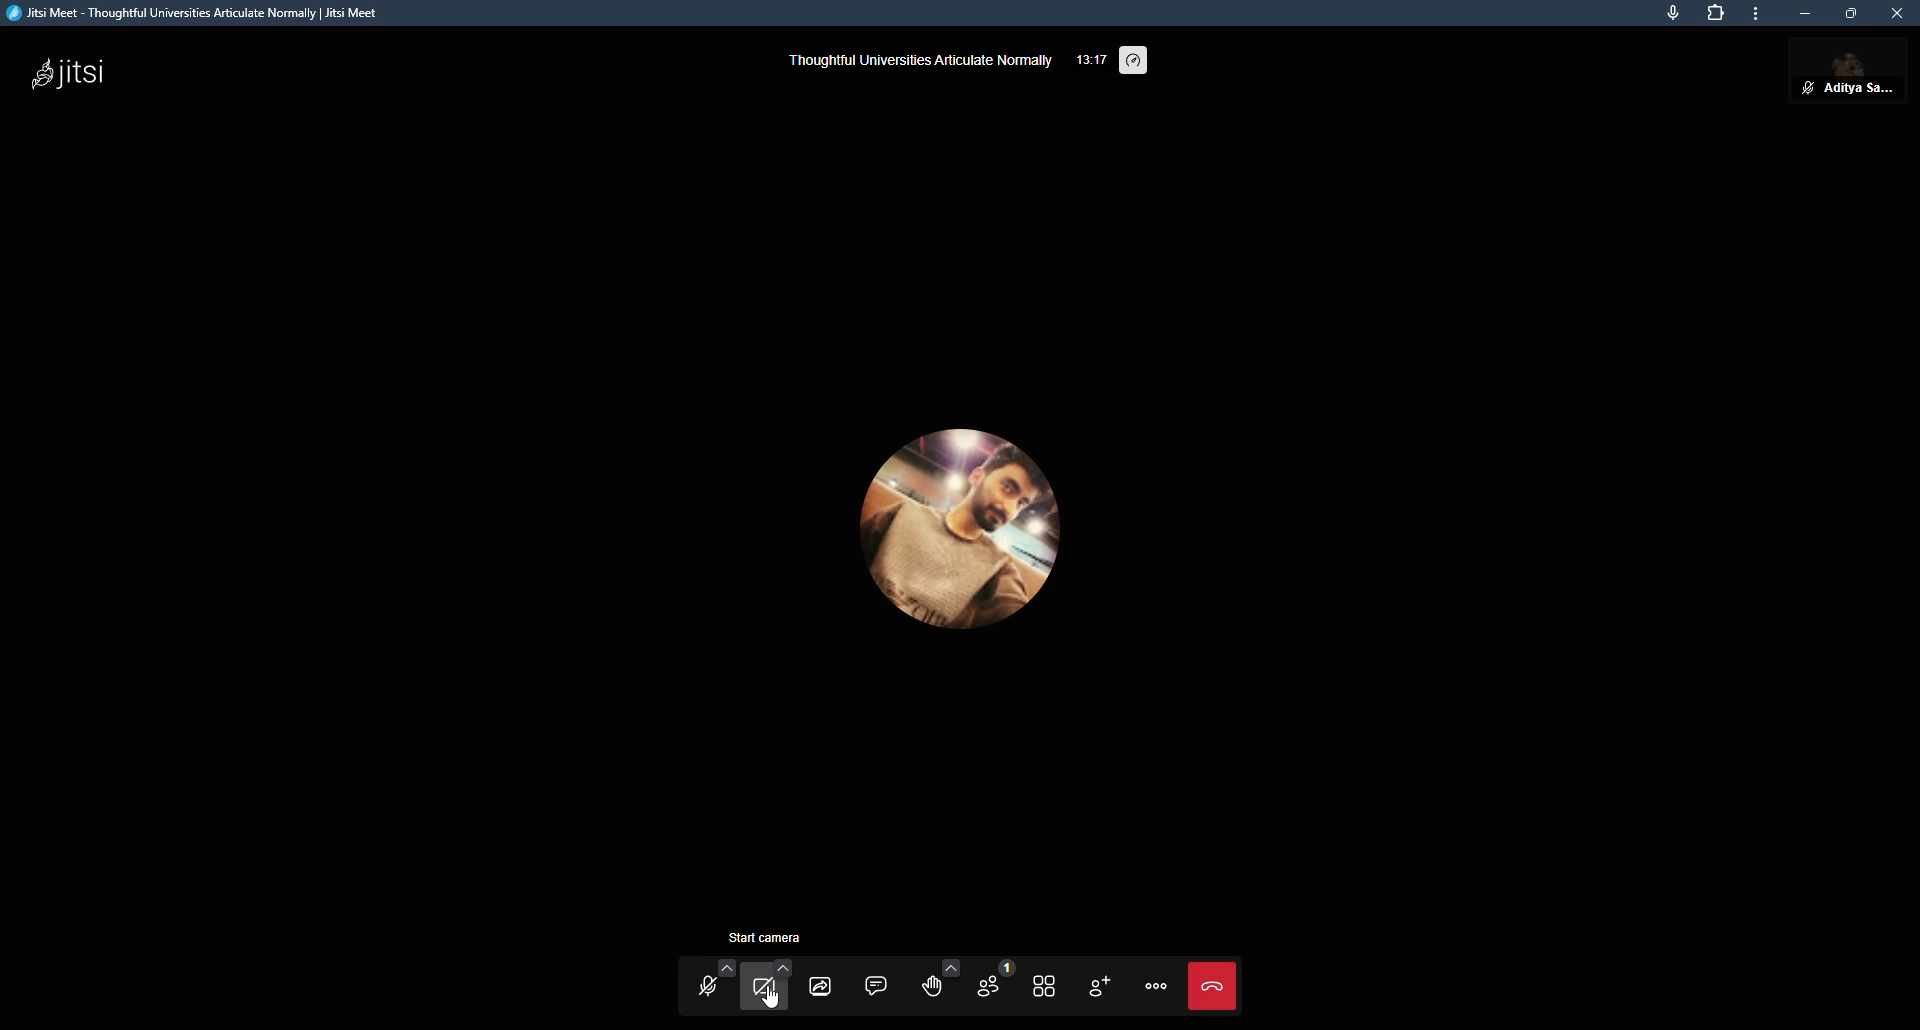  Describe the element at coordinates (1131, 60) in the screenshot. I see `performance settings` at that location.